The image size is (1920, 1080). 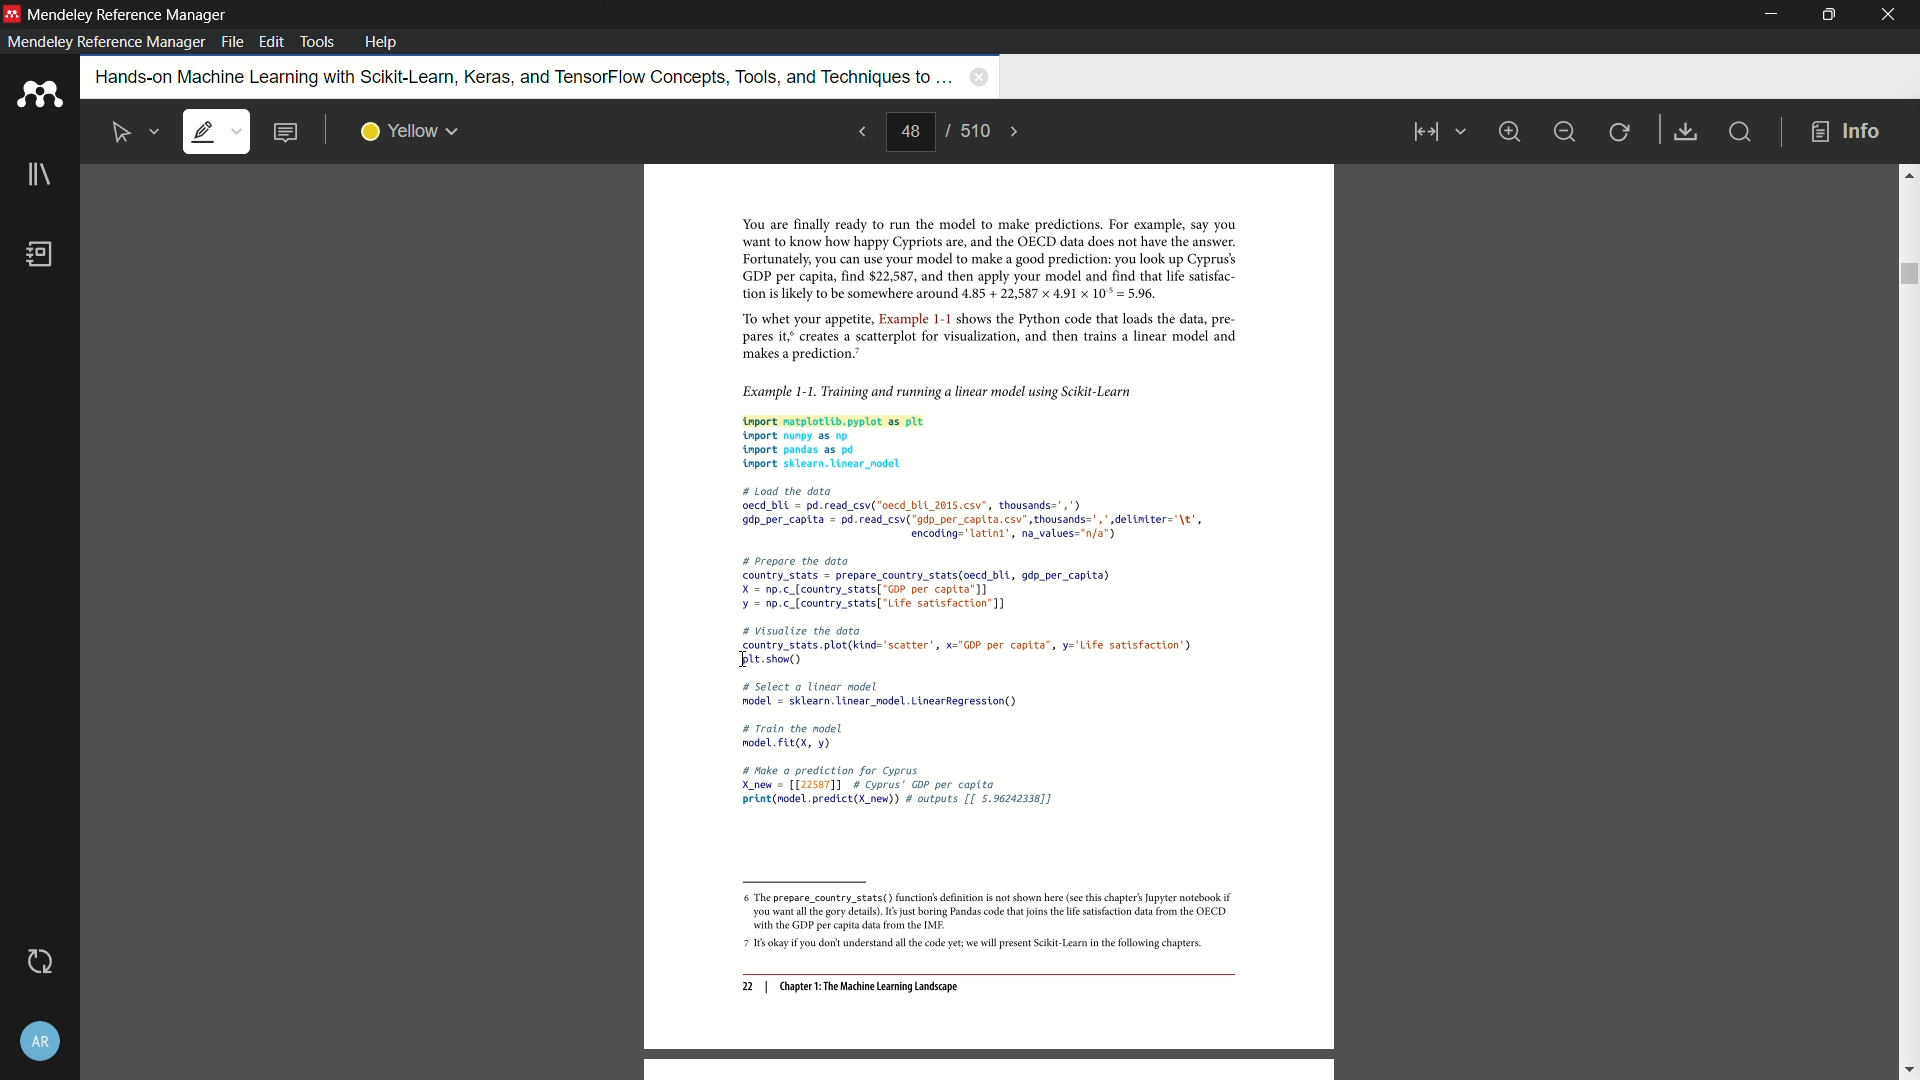 I want to click on You are finally ready to run the model to make predictions. For example, say you
want to know how happy Cypriots are, and the OECD data does not have the answer.
Fortunately, you can use your model to make a good prediction: you look up Cyprus’
GDP per capita, find $22,587, and then apply your model and find that life satsfac-
tion is likely to be somewhere around 4.85 + 22,587 x 4.91 x 10° = 5.96.

“To whet your appetite, Example 1-1 shows the Python code that loads the data, pre
pares it creates a scatterplot for visualization, and then trains a linear model and
‘makes a prediction.”, so click(x=977, y=290).